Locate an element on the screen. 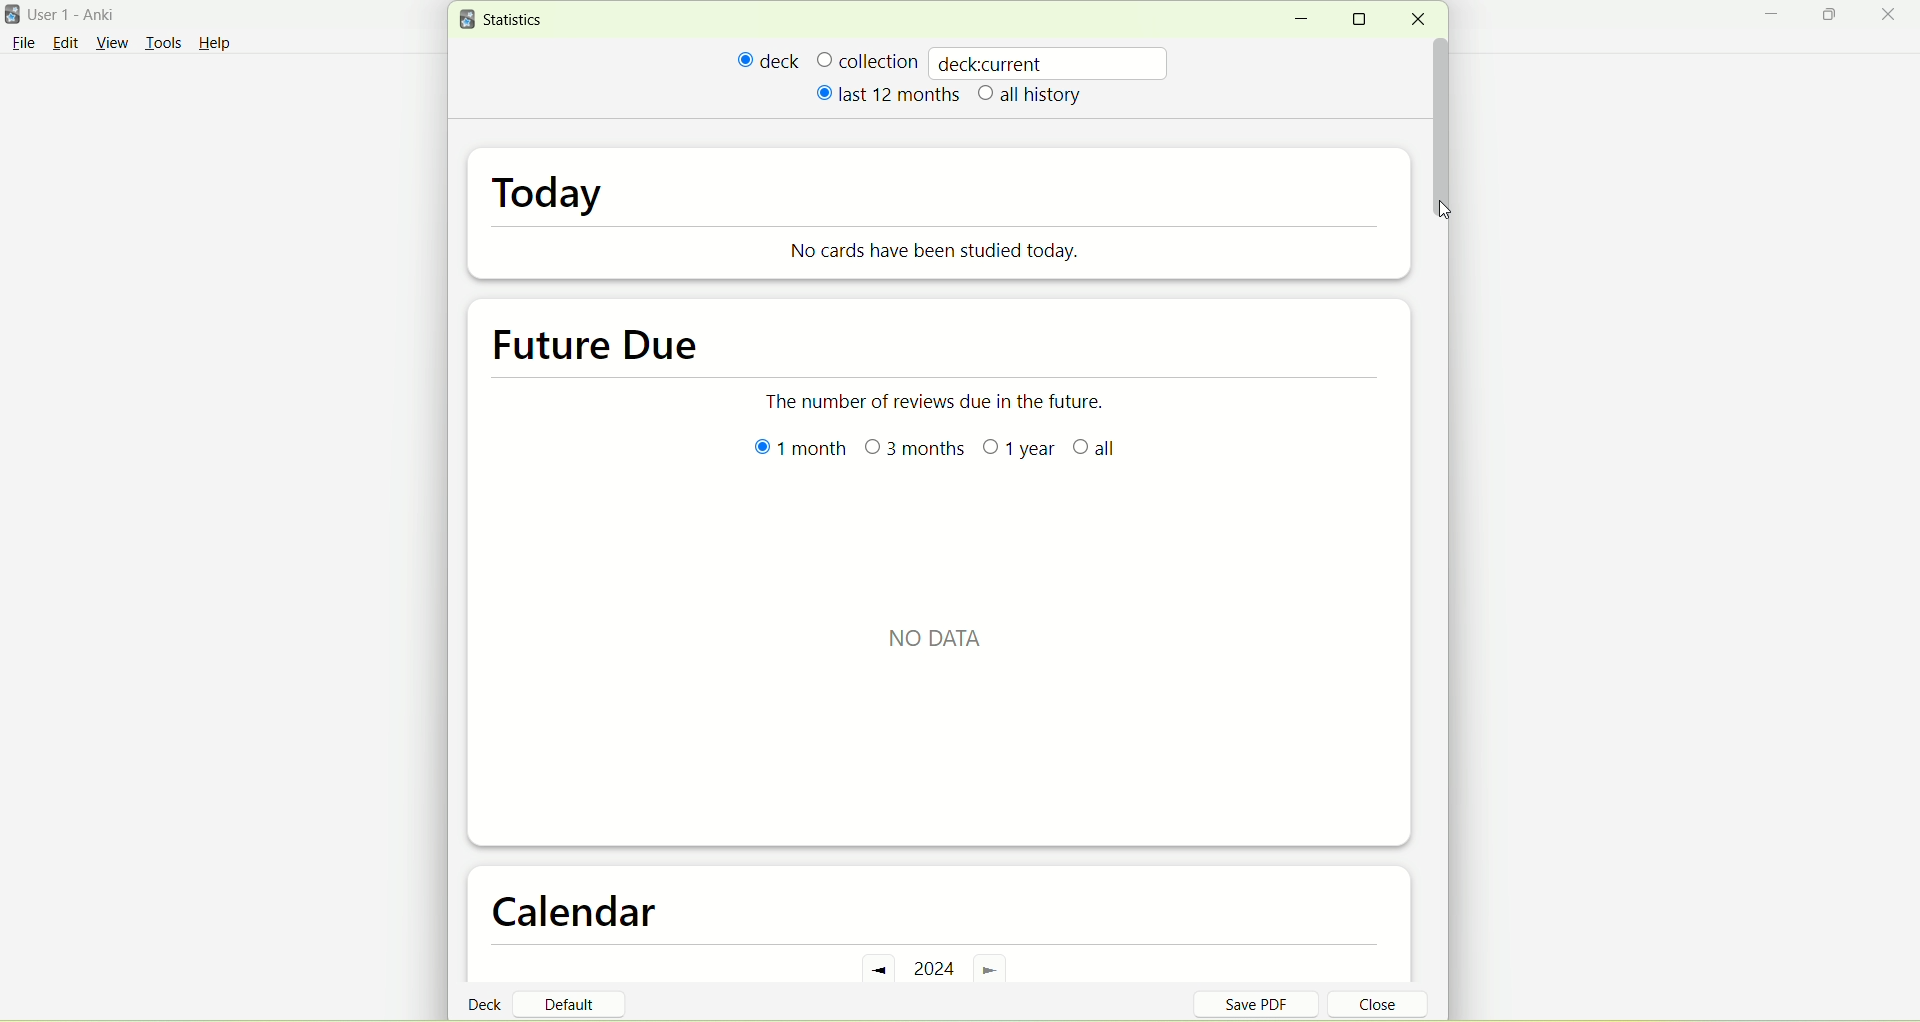  deck is located at coordinates (488, 1003).